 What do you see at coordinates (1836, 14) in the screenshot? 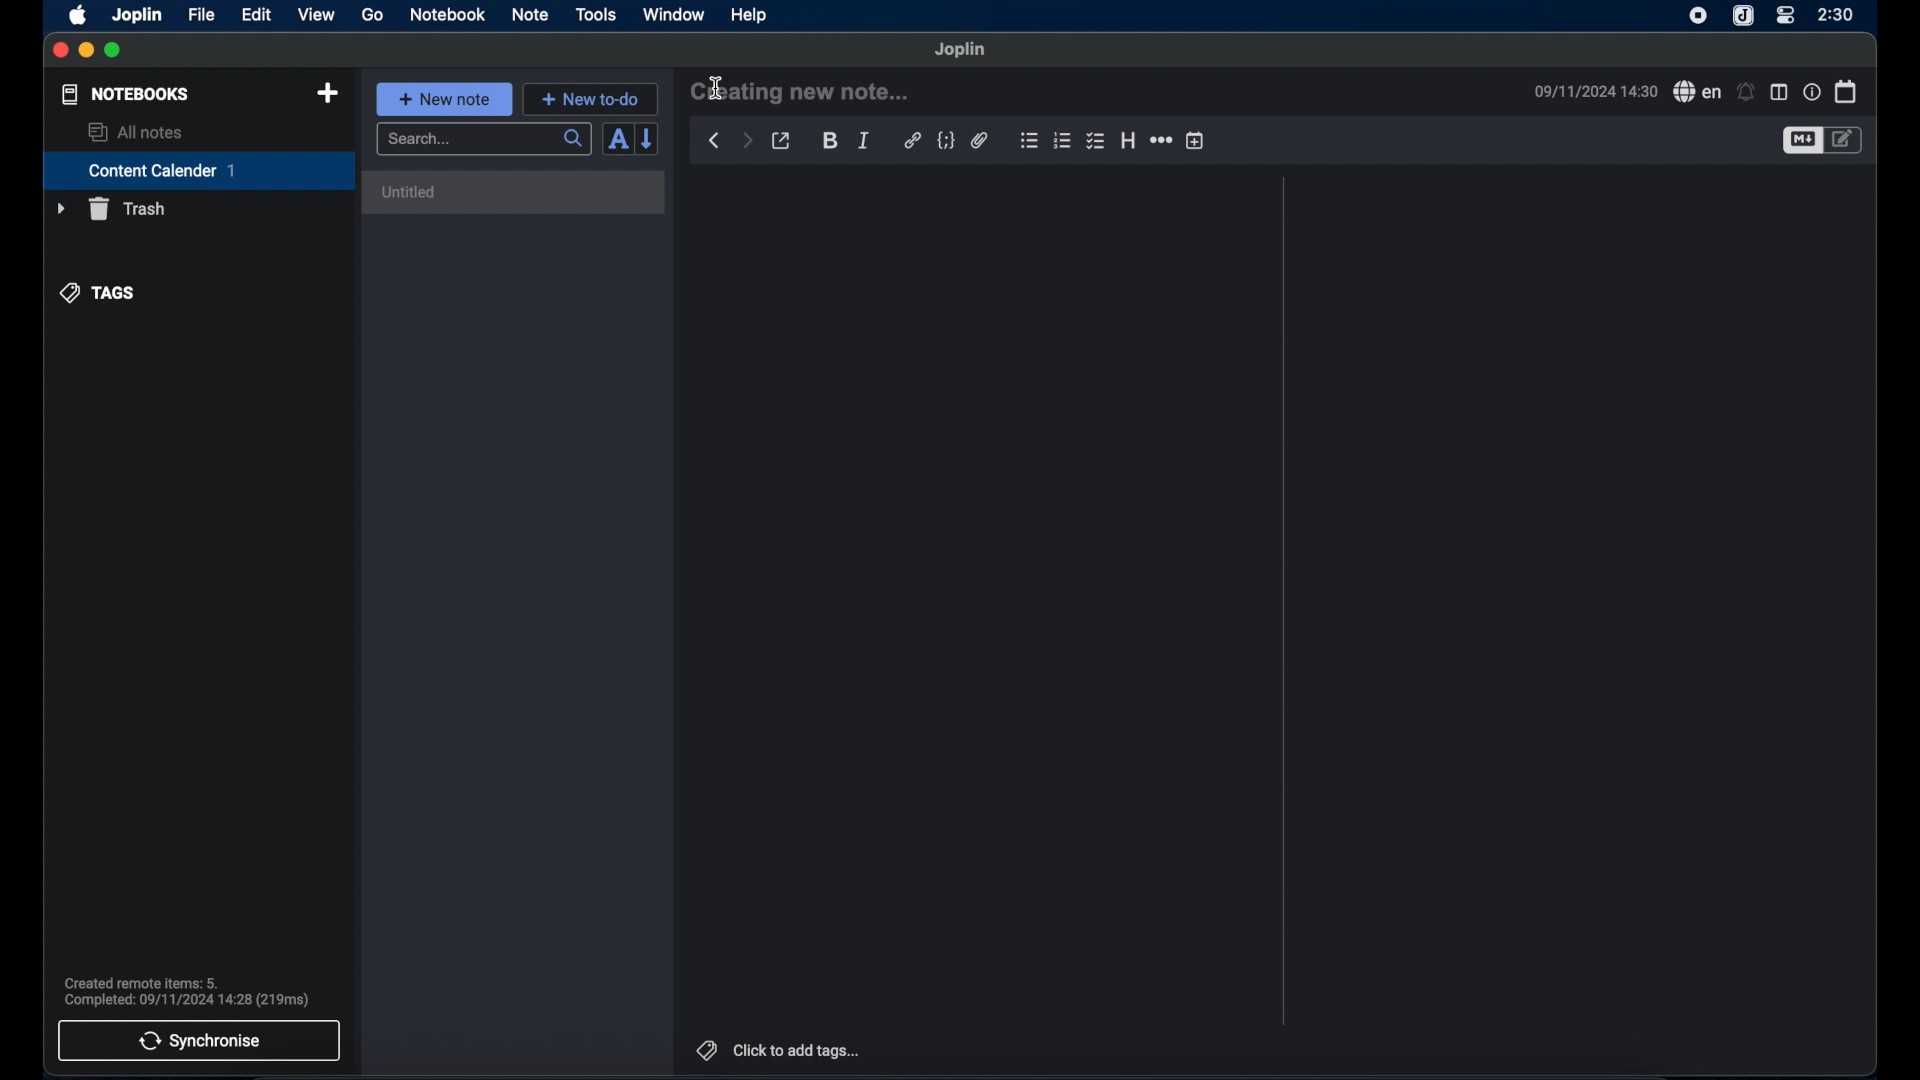
I see `2:30(time)` at bounding box center [1836, 14].